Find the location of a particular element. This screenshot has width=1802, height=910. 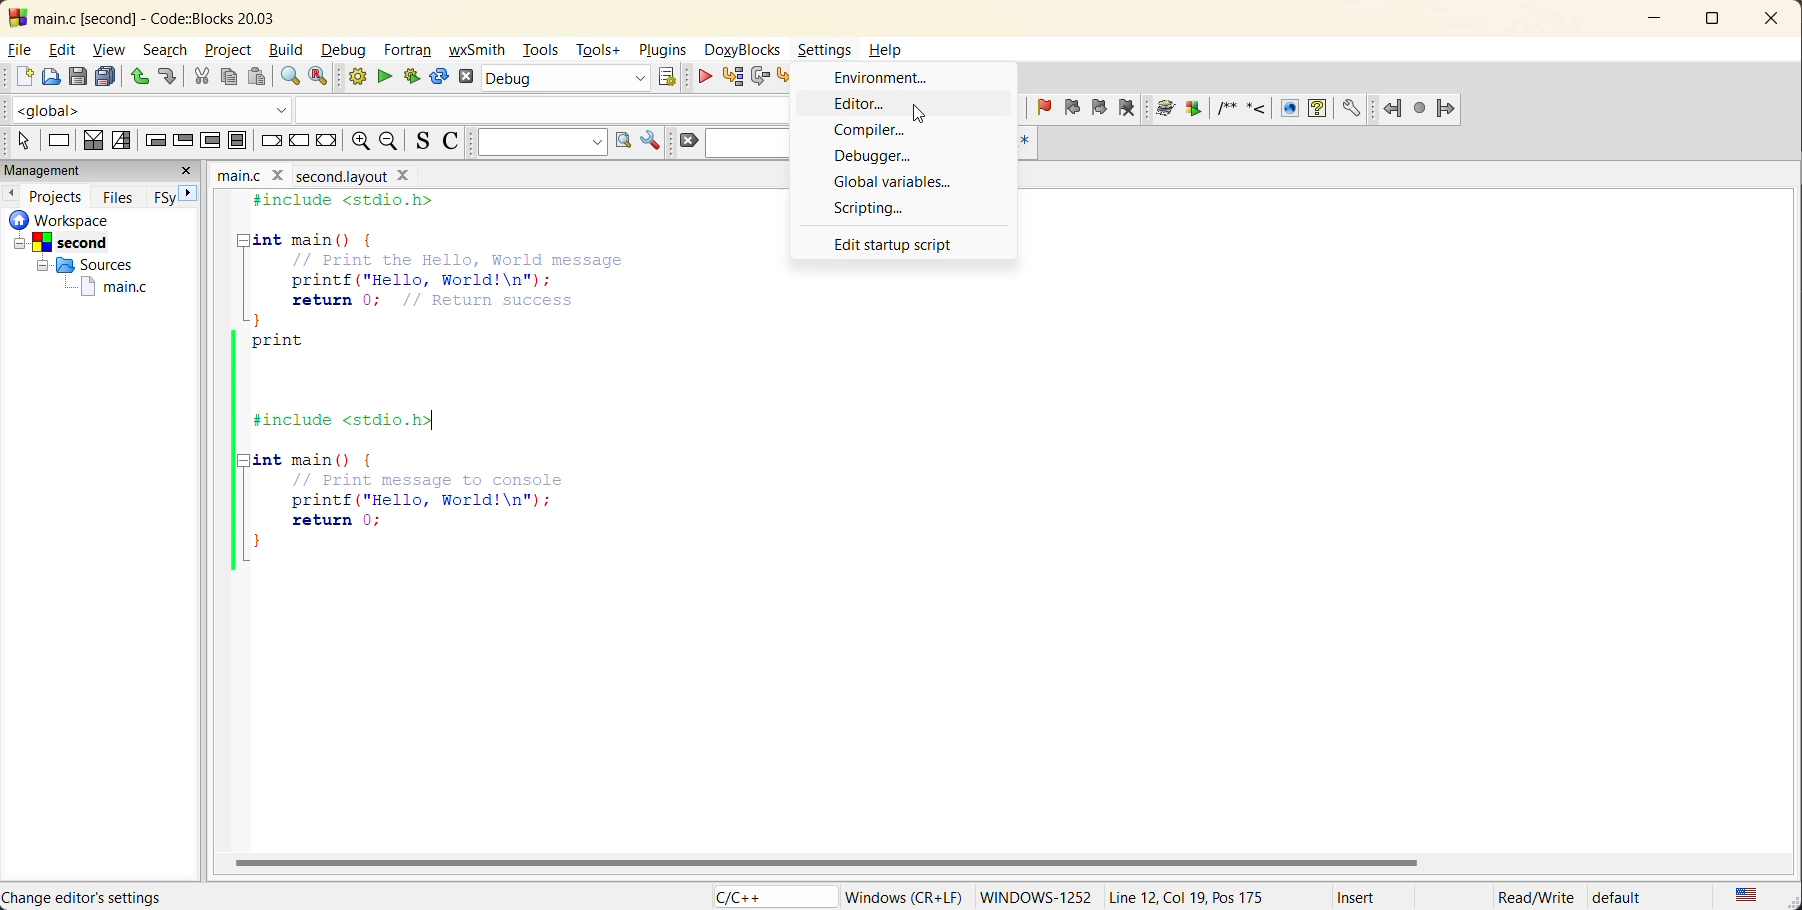

build is located at coordinates (353, 76).